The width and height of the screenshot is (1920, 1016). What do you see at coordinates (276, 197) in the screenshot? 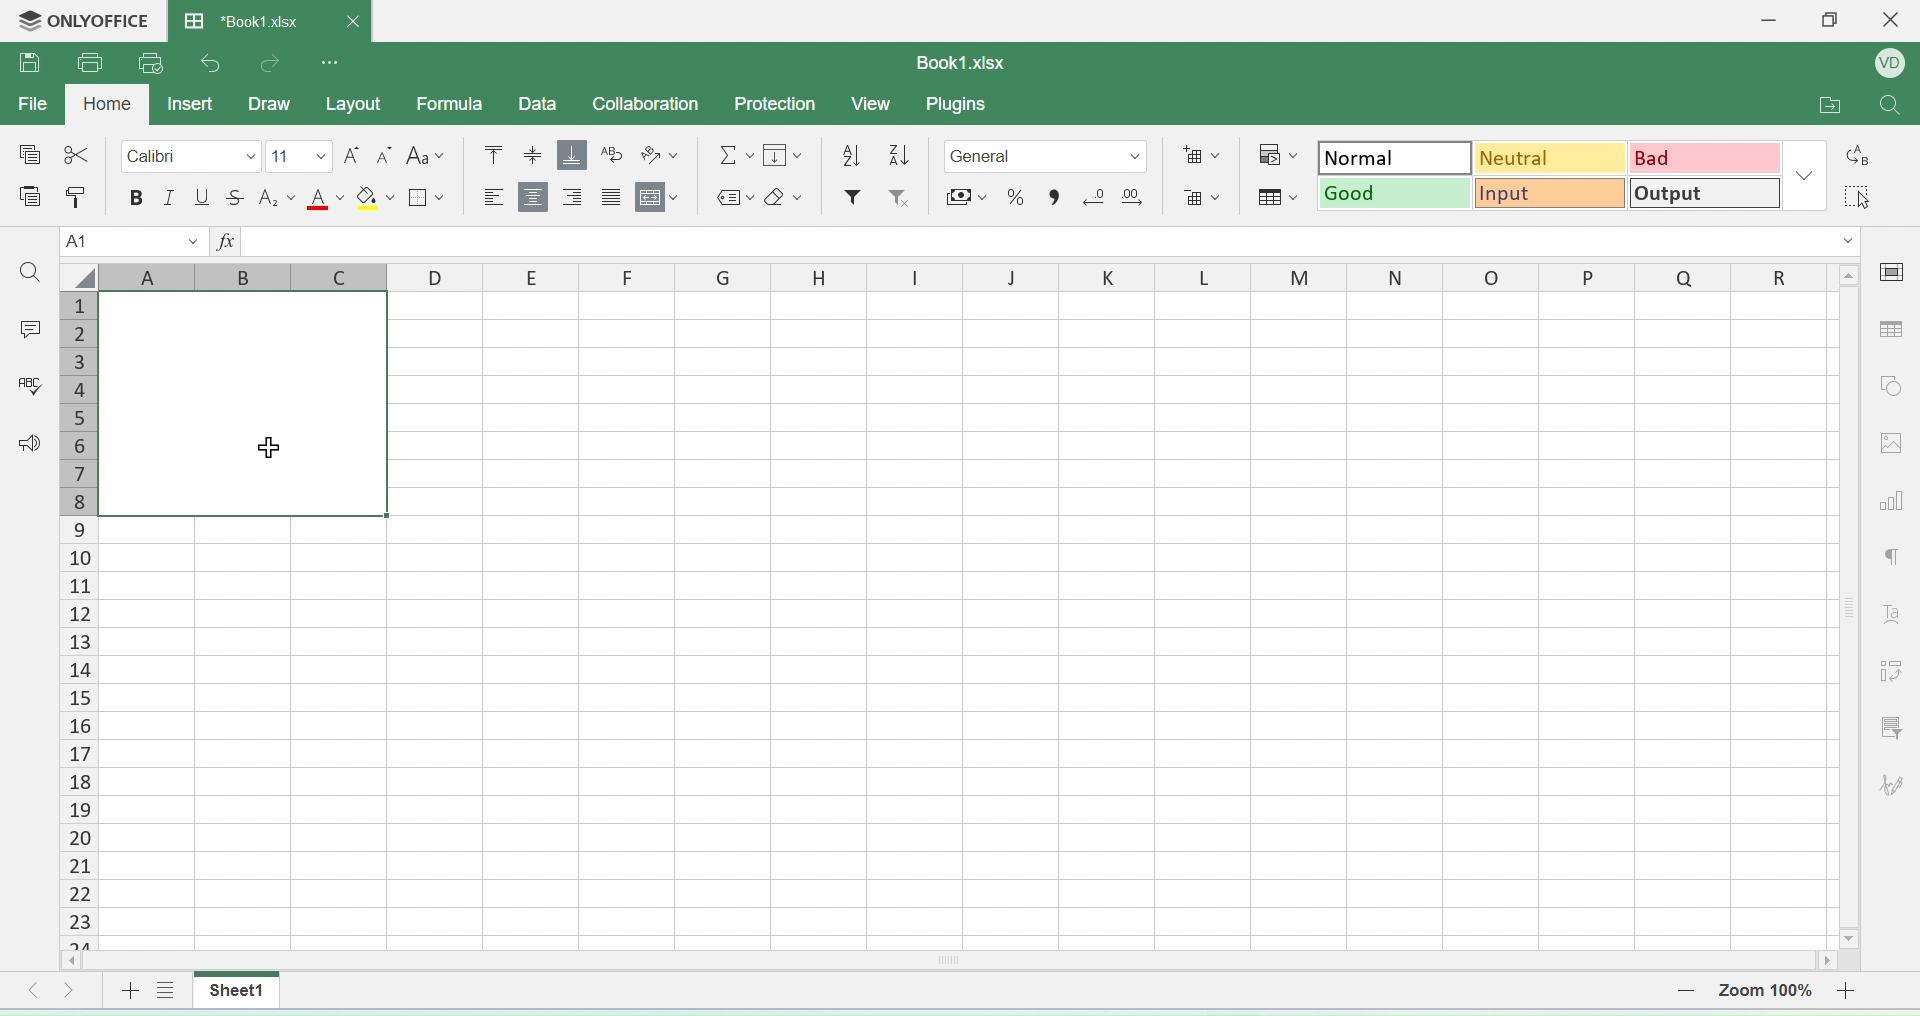
I see `subscript` at bounding box center [276, 197].